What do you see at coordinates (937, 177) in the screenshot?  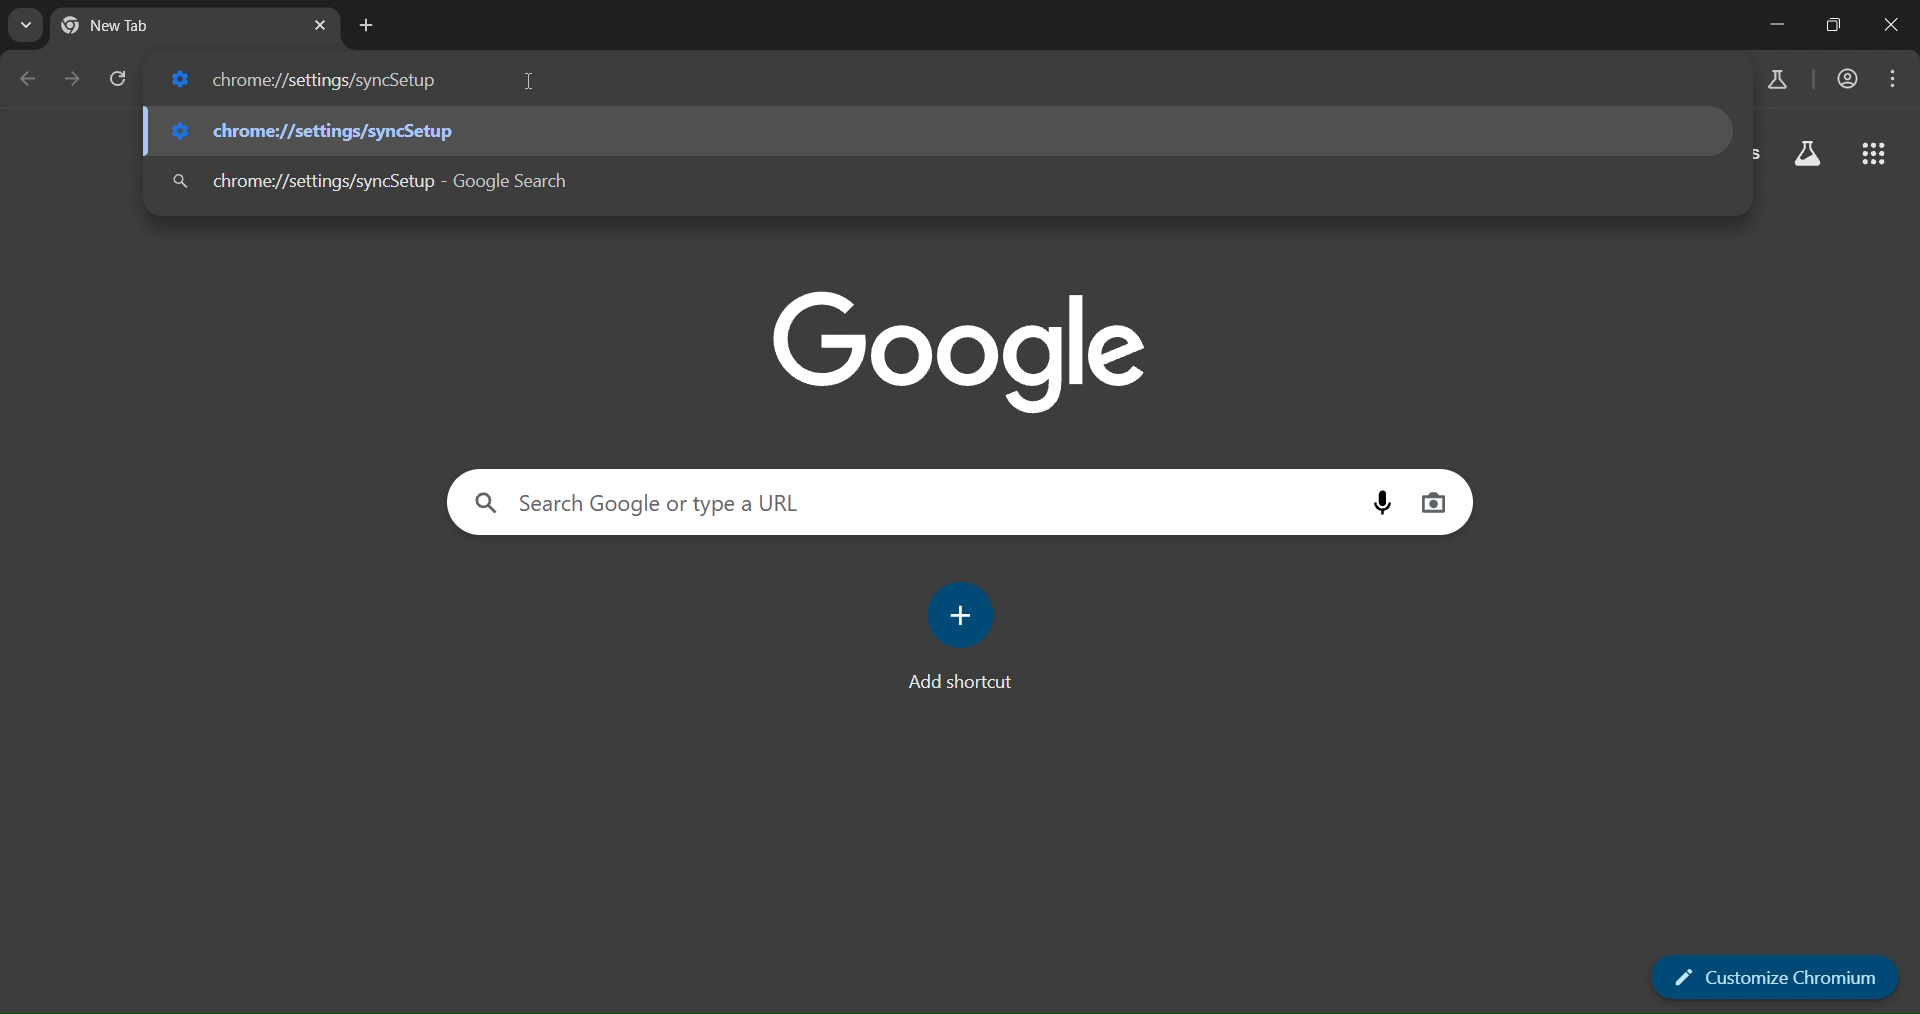 I see `chrome://setting/syncSetup - Google search` at bounding box center [937, 177].